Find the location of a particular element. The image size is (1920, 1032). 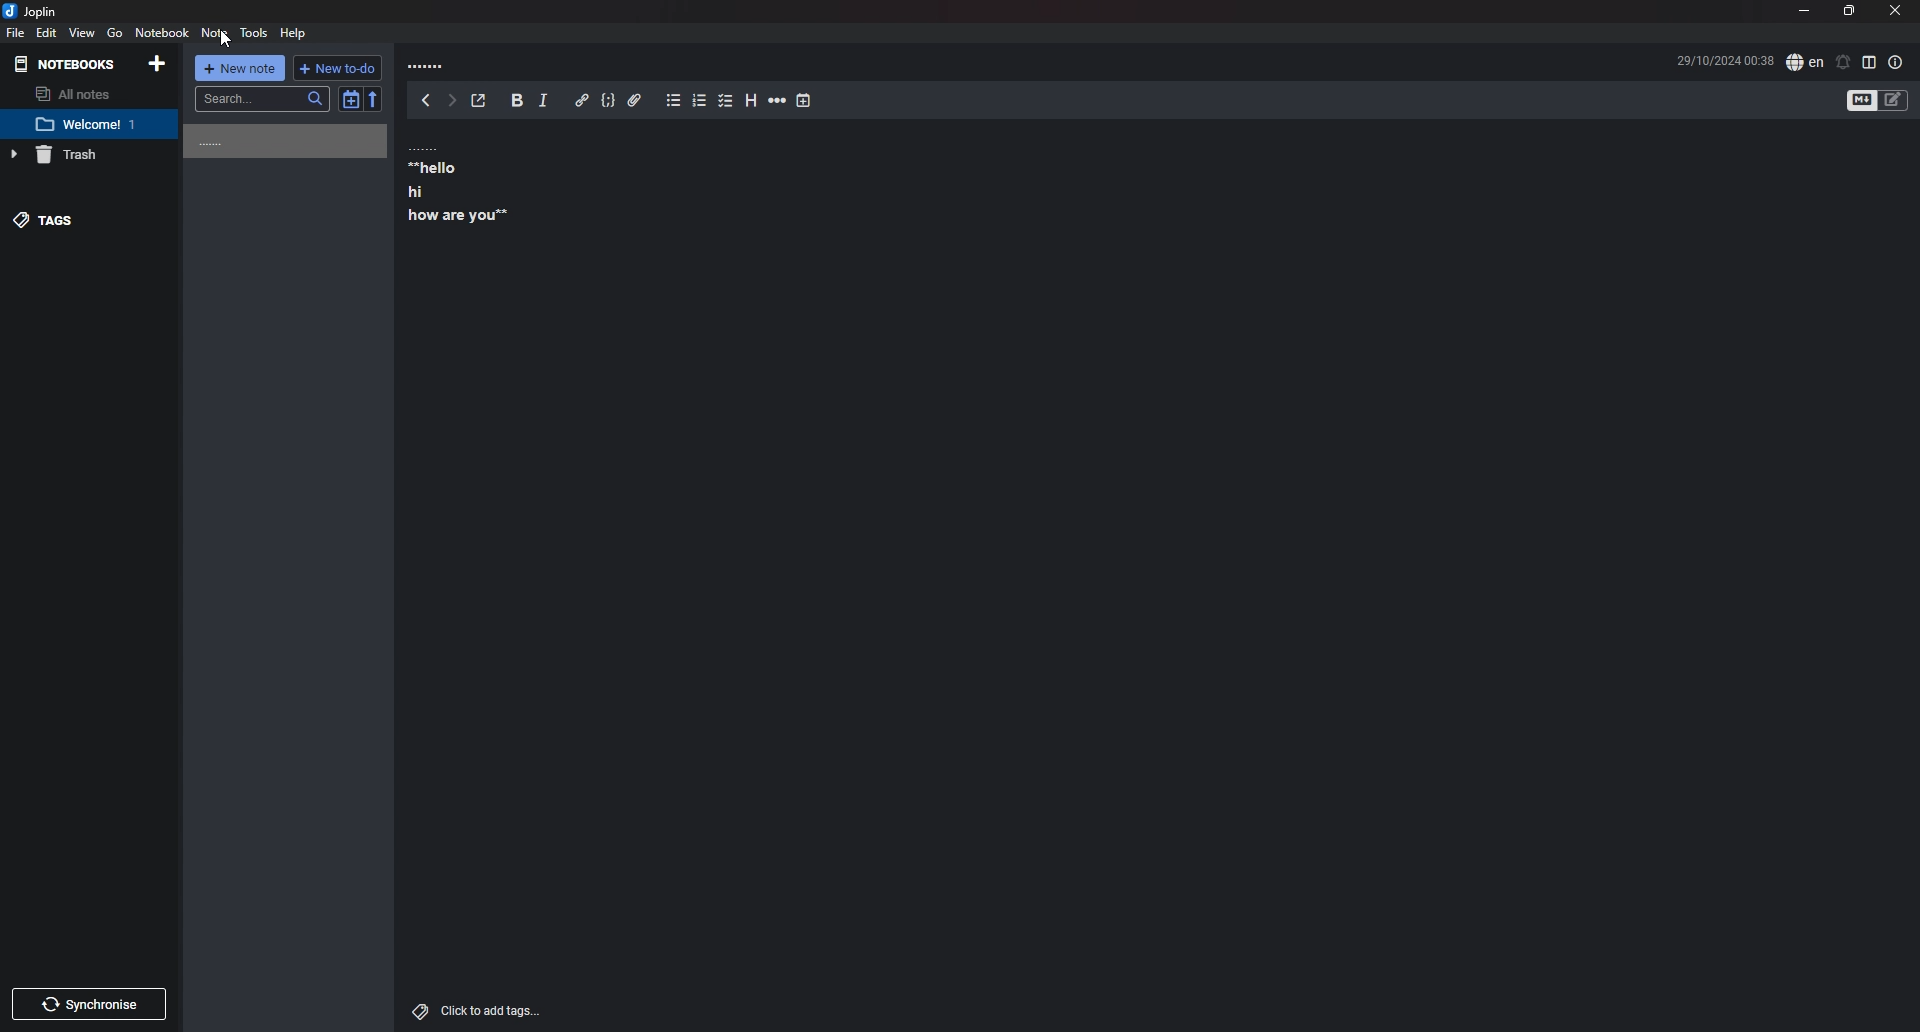

Properties is located at coordinates (1897, 62).